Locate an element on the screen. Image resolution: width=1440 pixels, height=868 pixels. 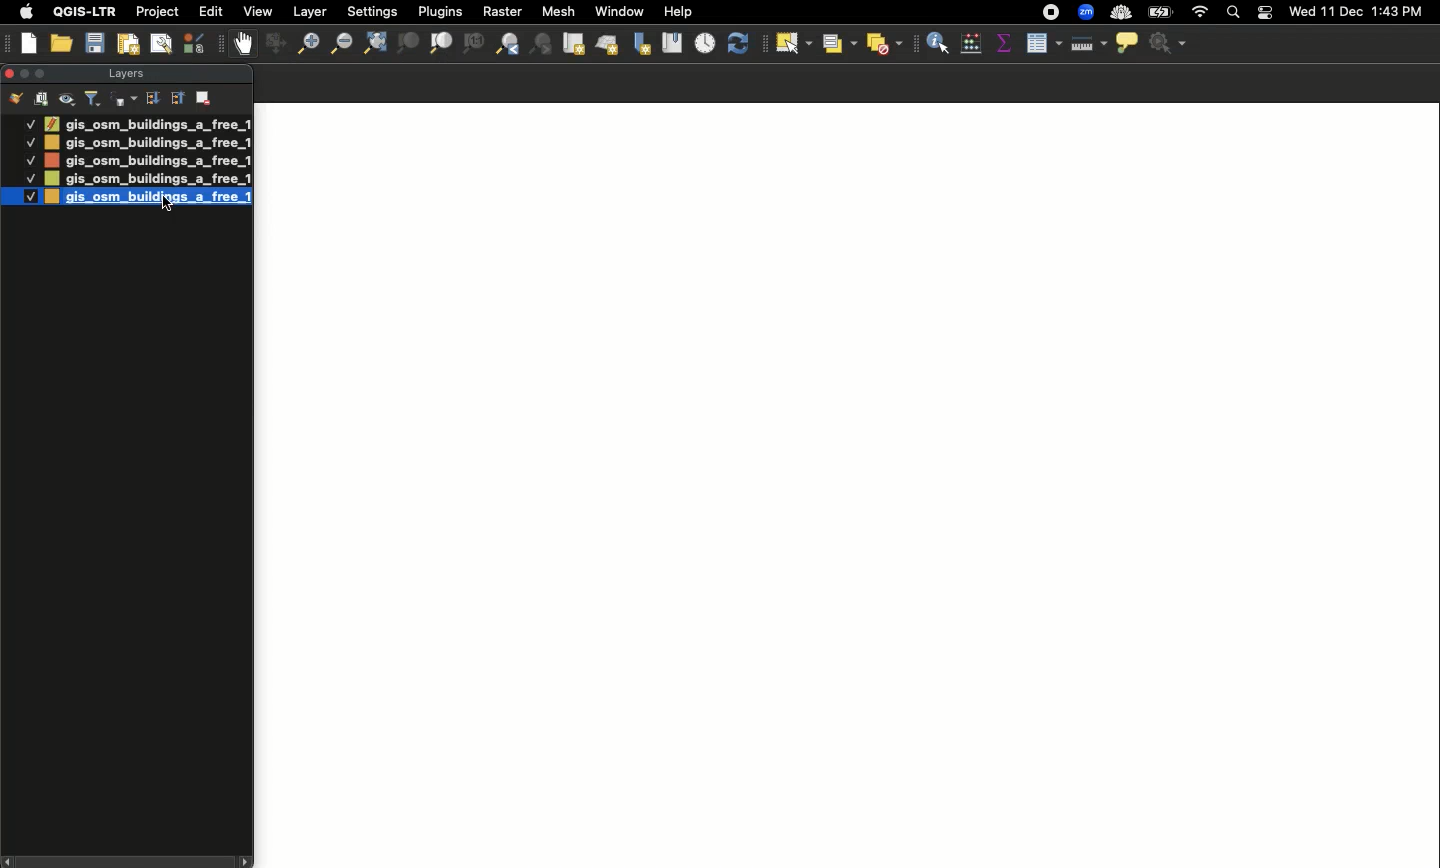
Maximize is located at coordinates (44, 73).